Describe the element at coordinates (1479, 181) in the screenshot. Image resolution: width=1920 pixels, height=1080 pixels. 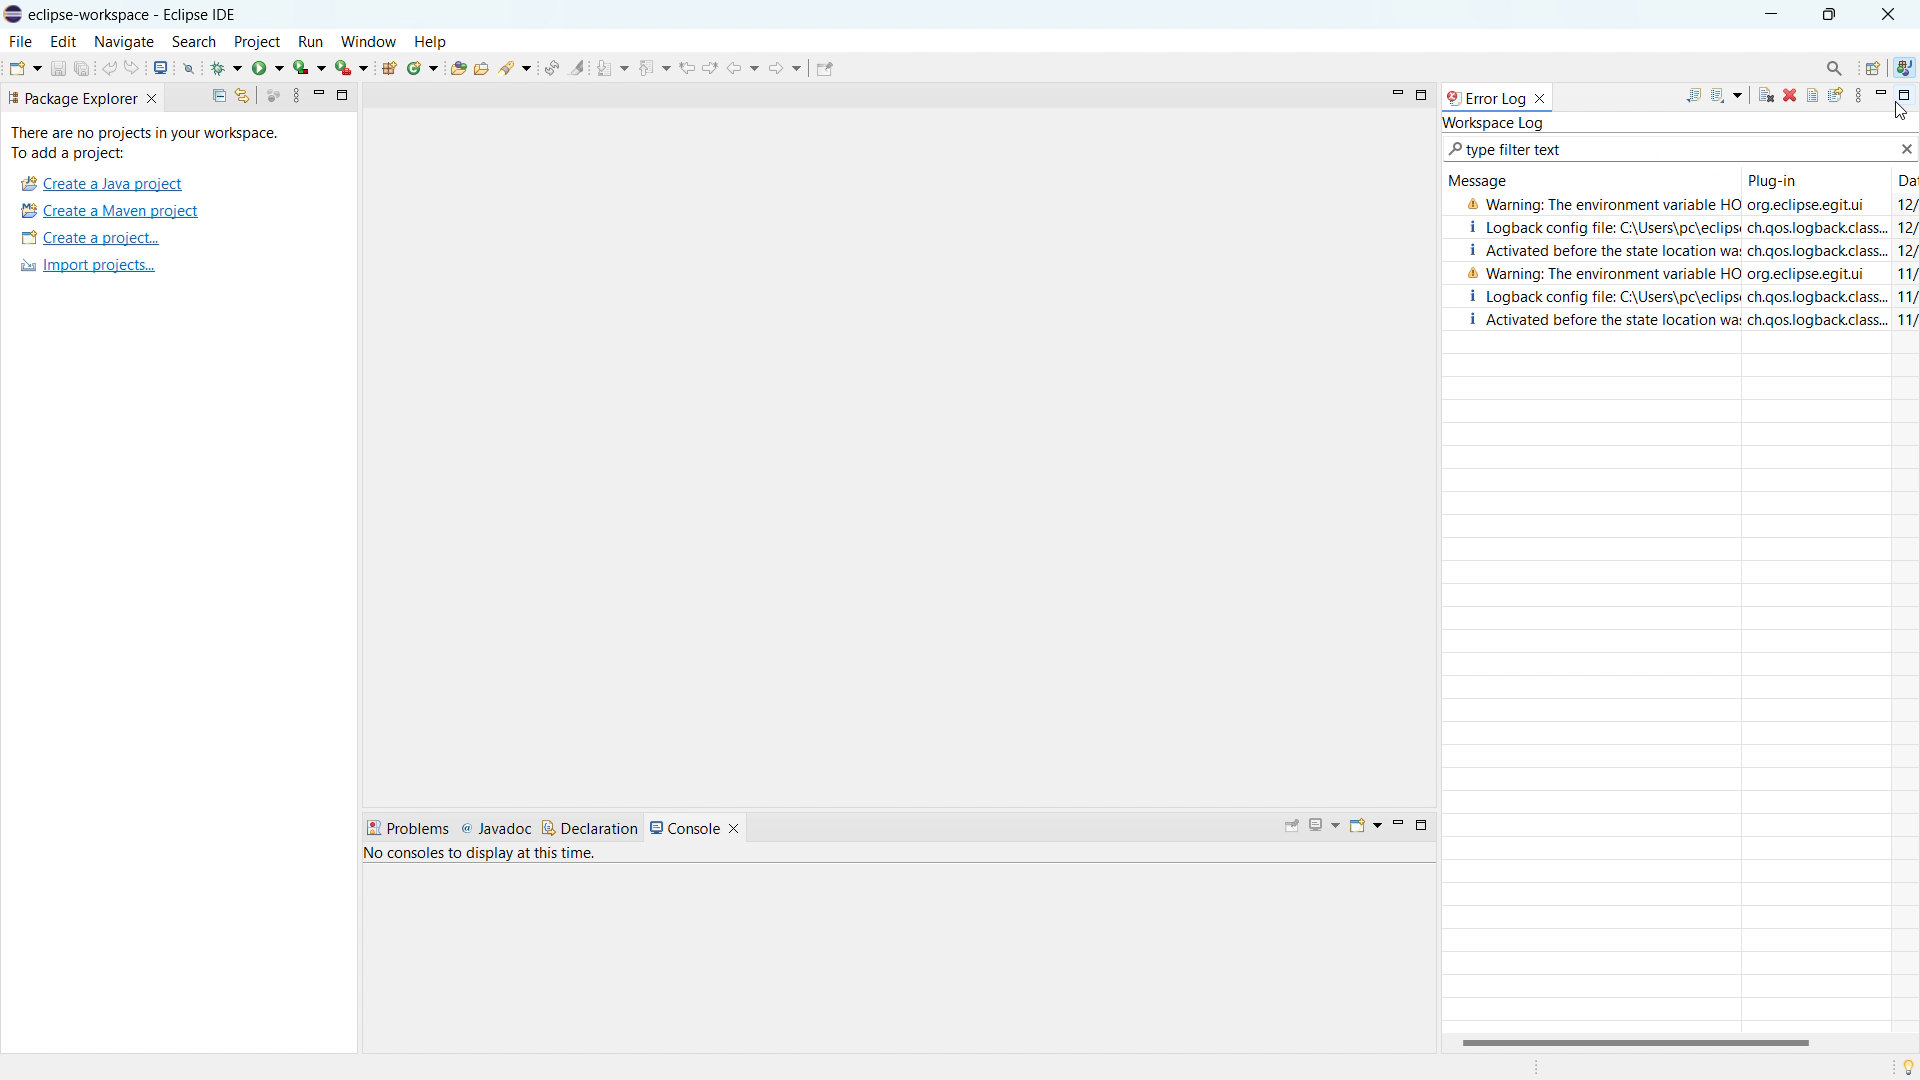
I see `message` at that location.